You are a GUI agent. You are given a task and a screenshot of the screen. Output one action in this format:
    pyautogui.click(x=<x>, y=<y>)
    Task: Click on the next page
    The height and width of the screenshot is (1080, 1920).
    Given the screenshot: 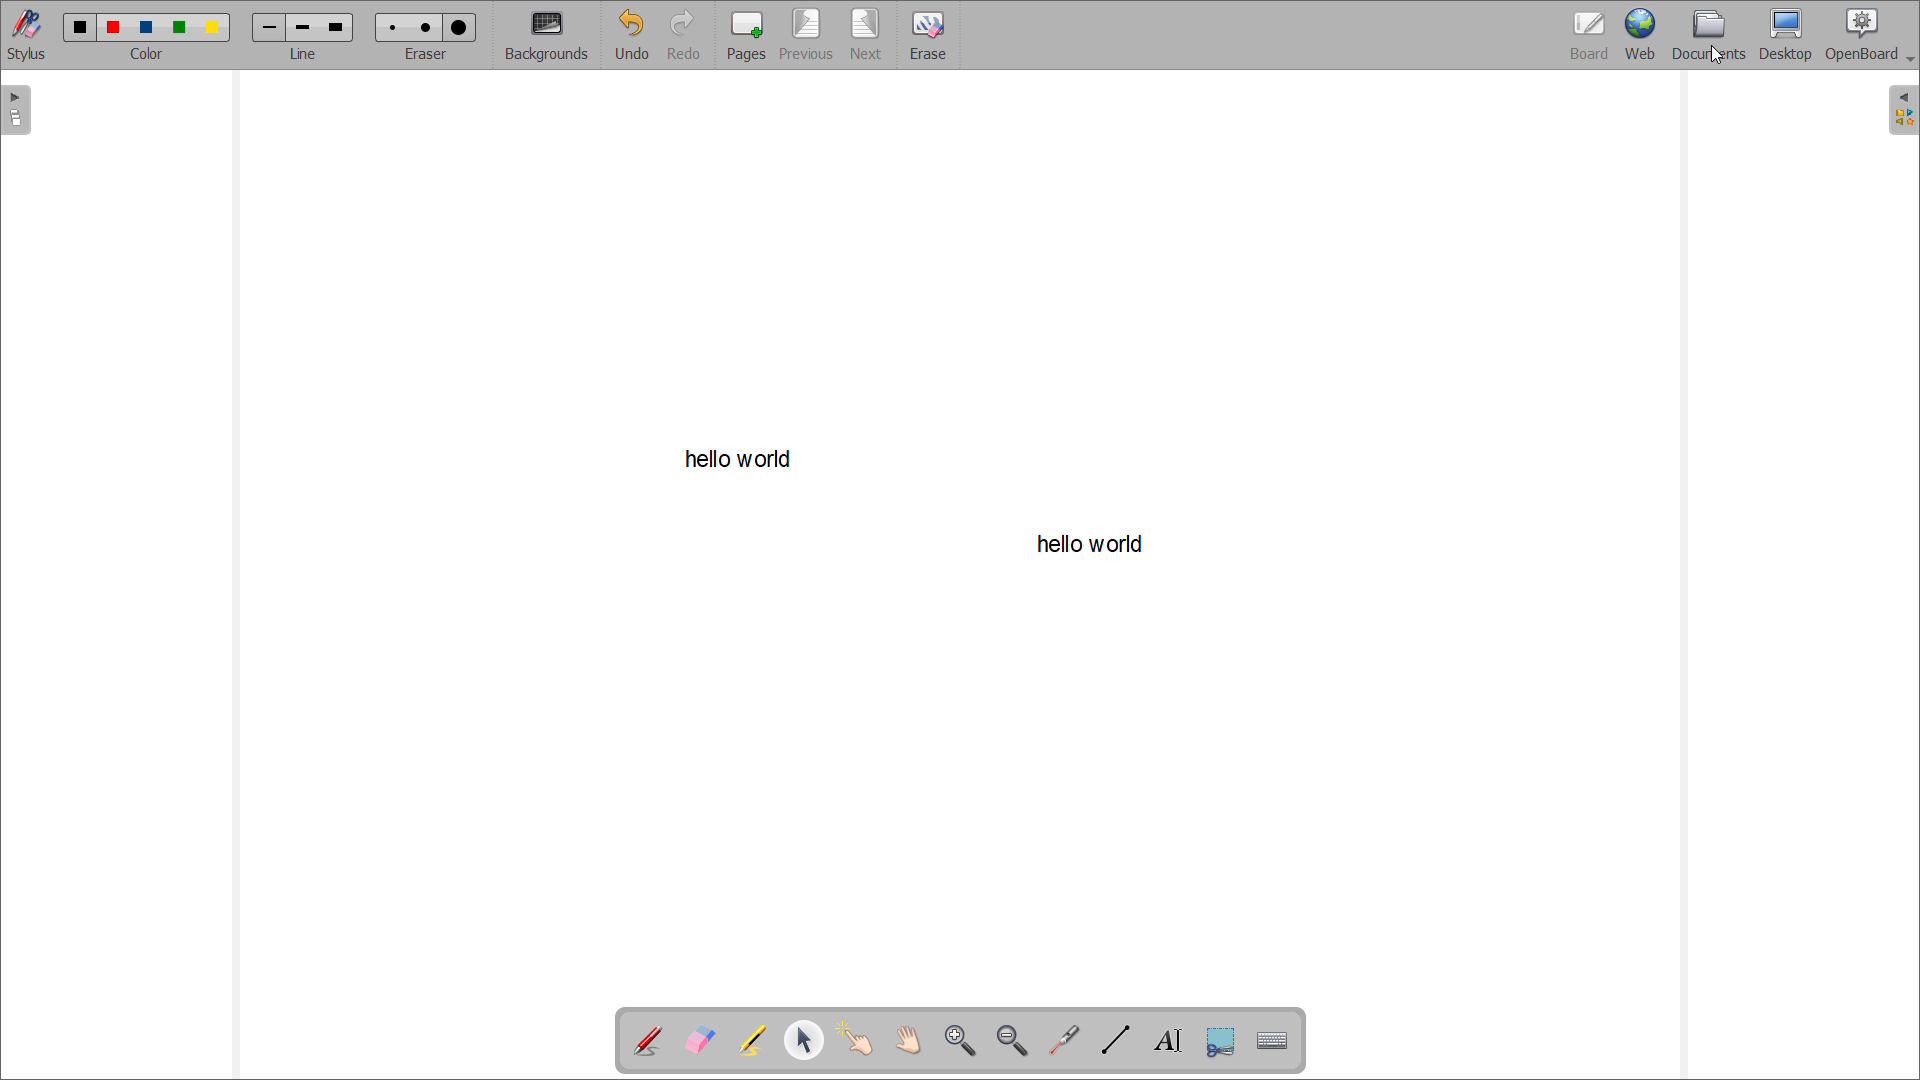 What is the action you would take?
    pyautogui.click(x=867, y=34)
    